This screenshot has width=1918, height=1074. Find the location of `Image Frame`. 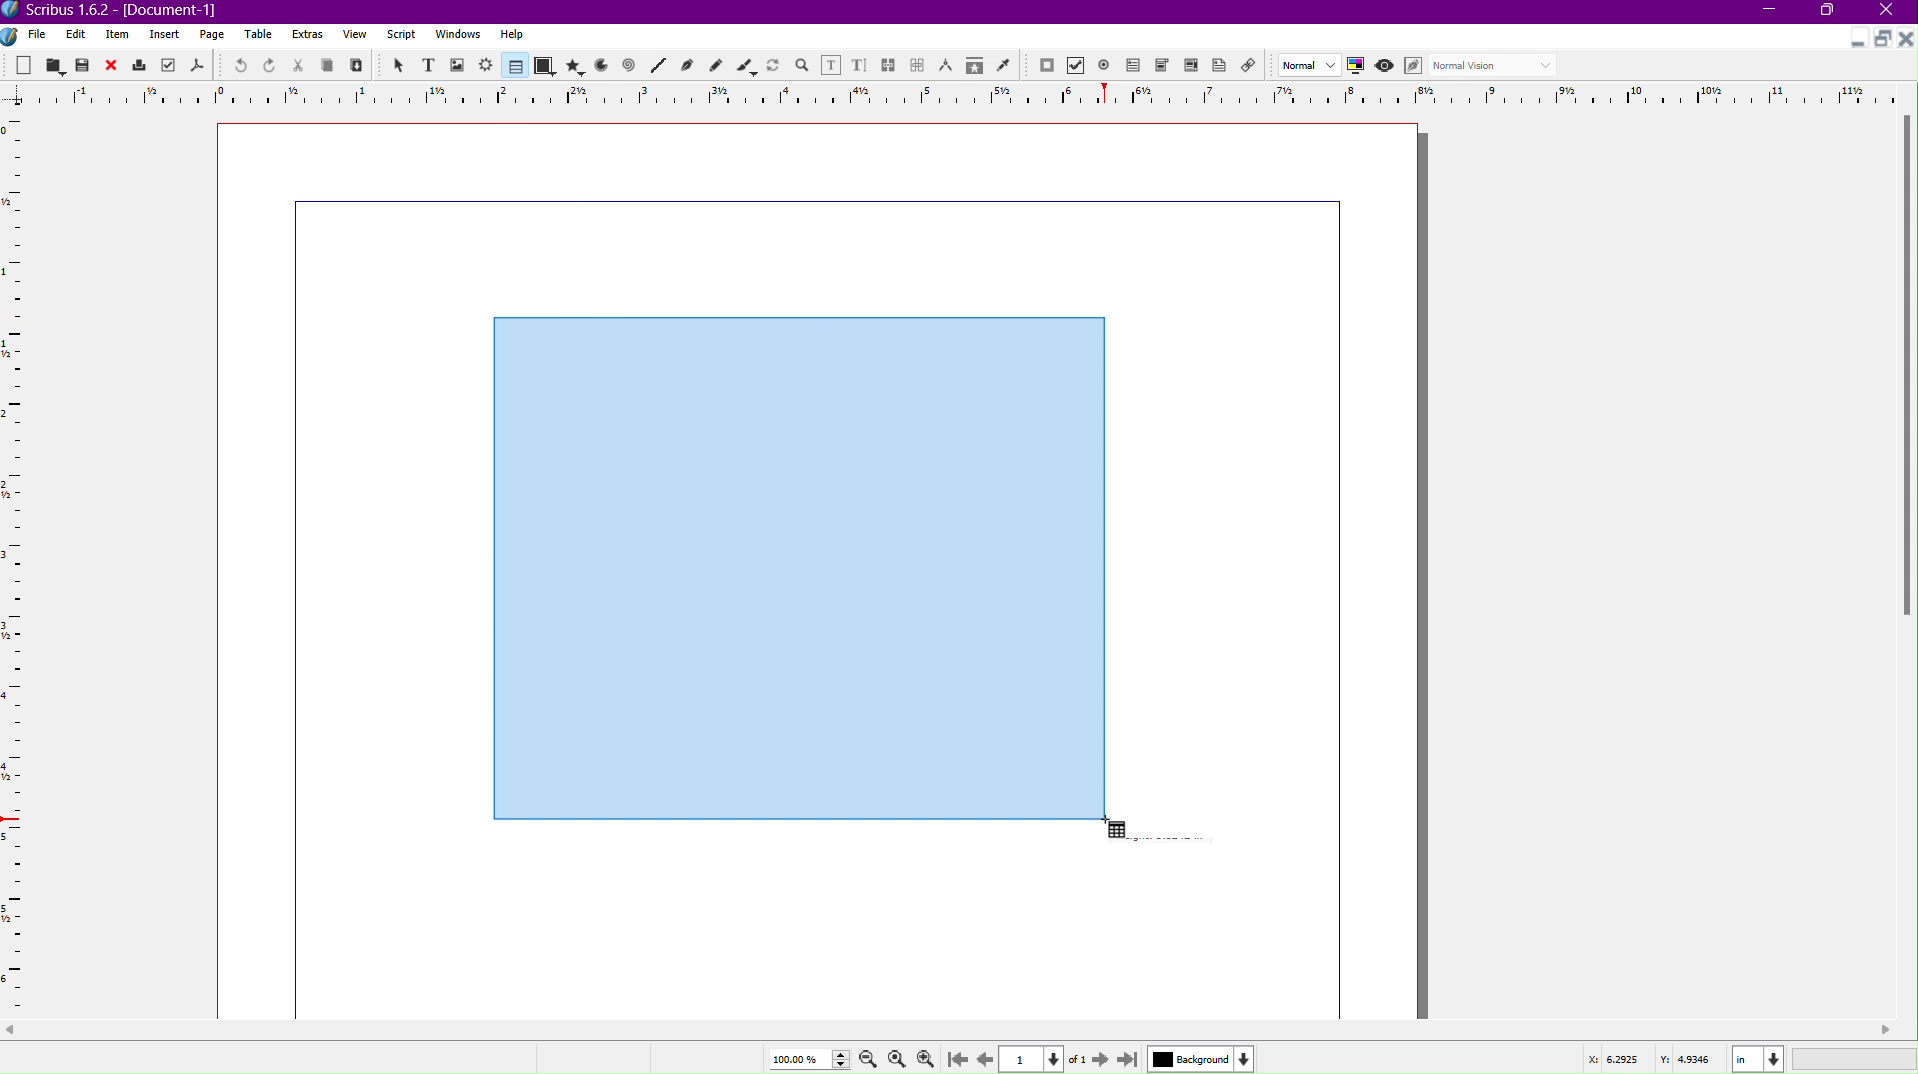

Image Frame is located at coordinates (458, 64).